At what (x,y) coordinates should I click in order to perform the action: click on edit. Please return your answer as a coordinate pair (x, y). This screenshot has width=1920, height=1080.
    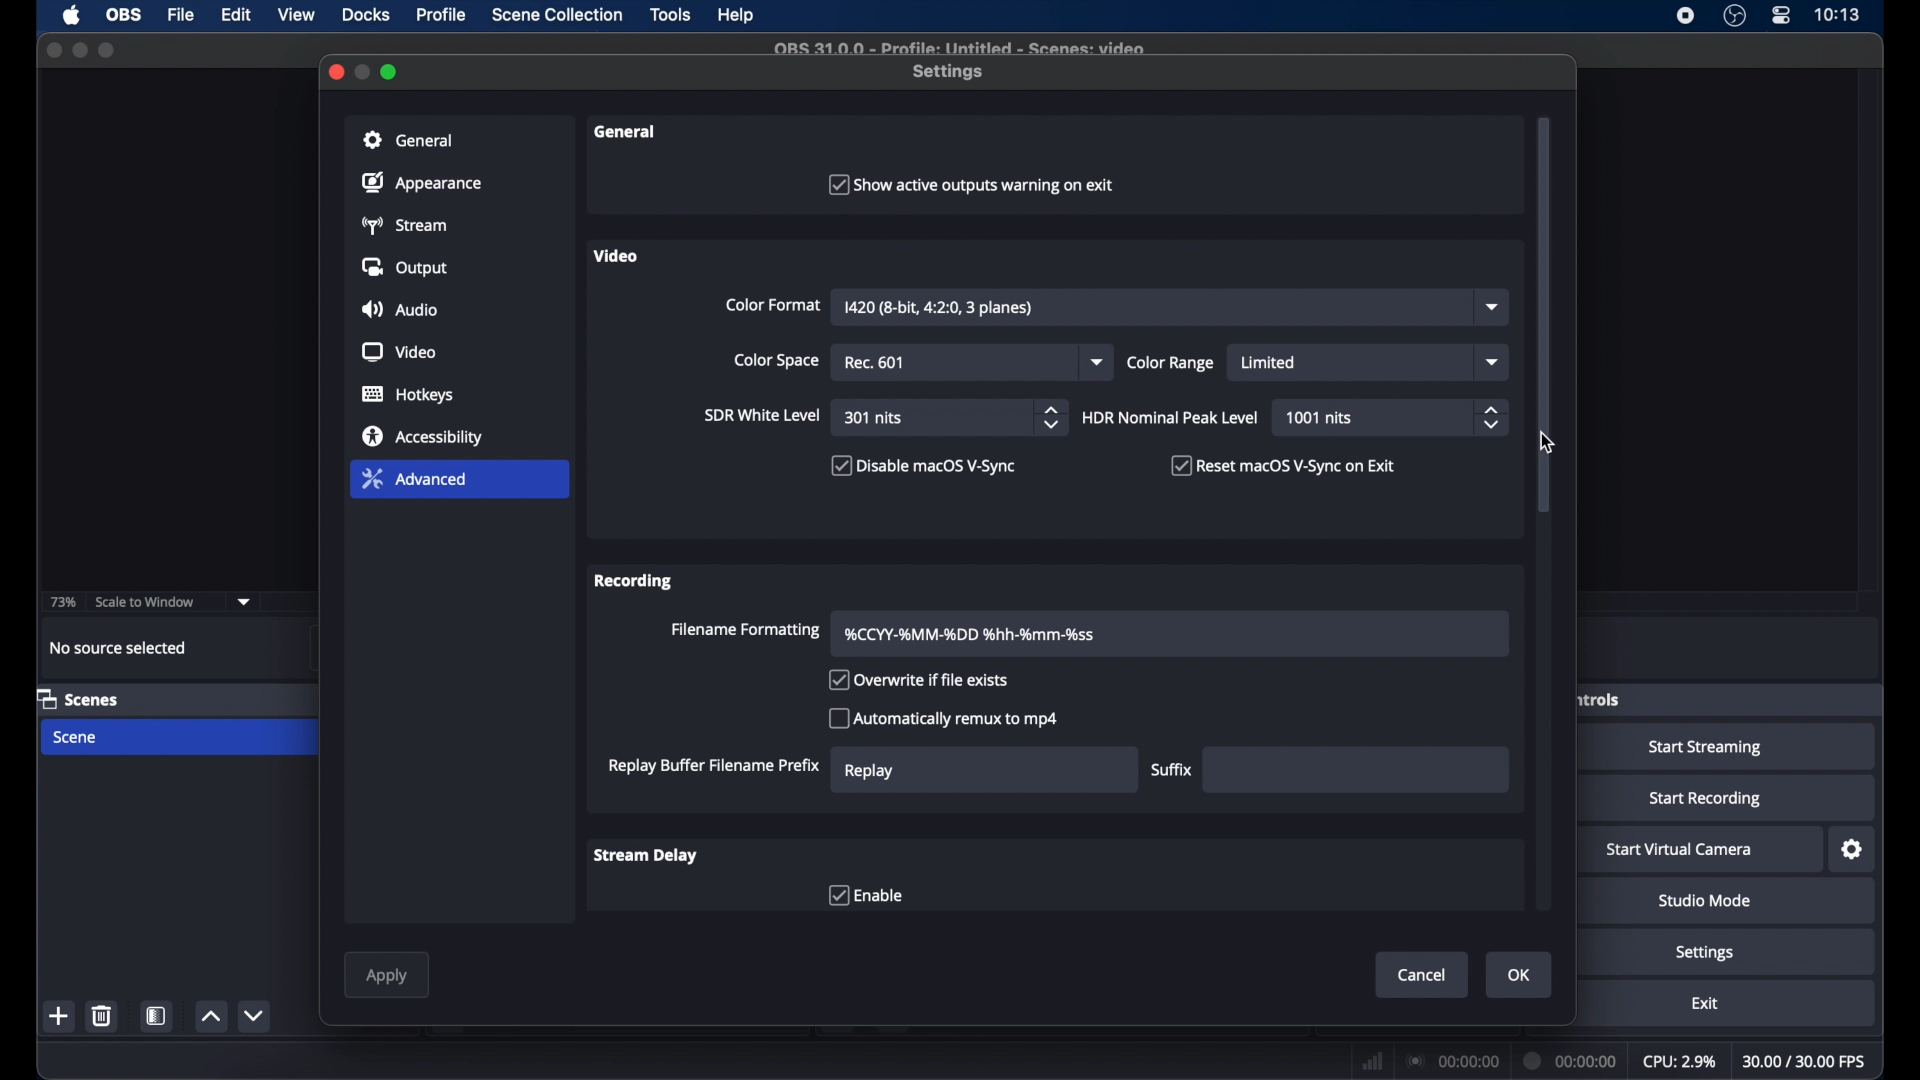
    Looking at the image, I should click on (235, 15).